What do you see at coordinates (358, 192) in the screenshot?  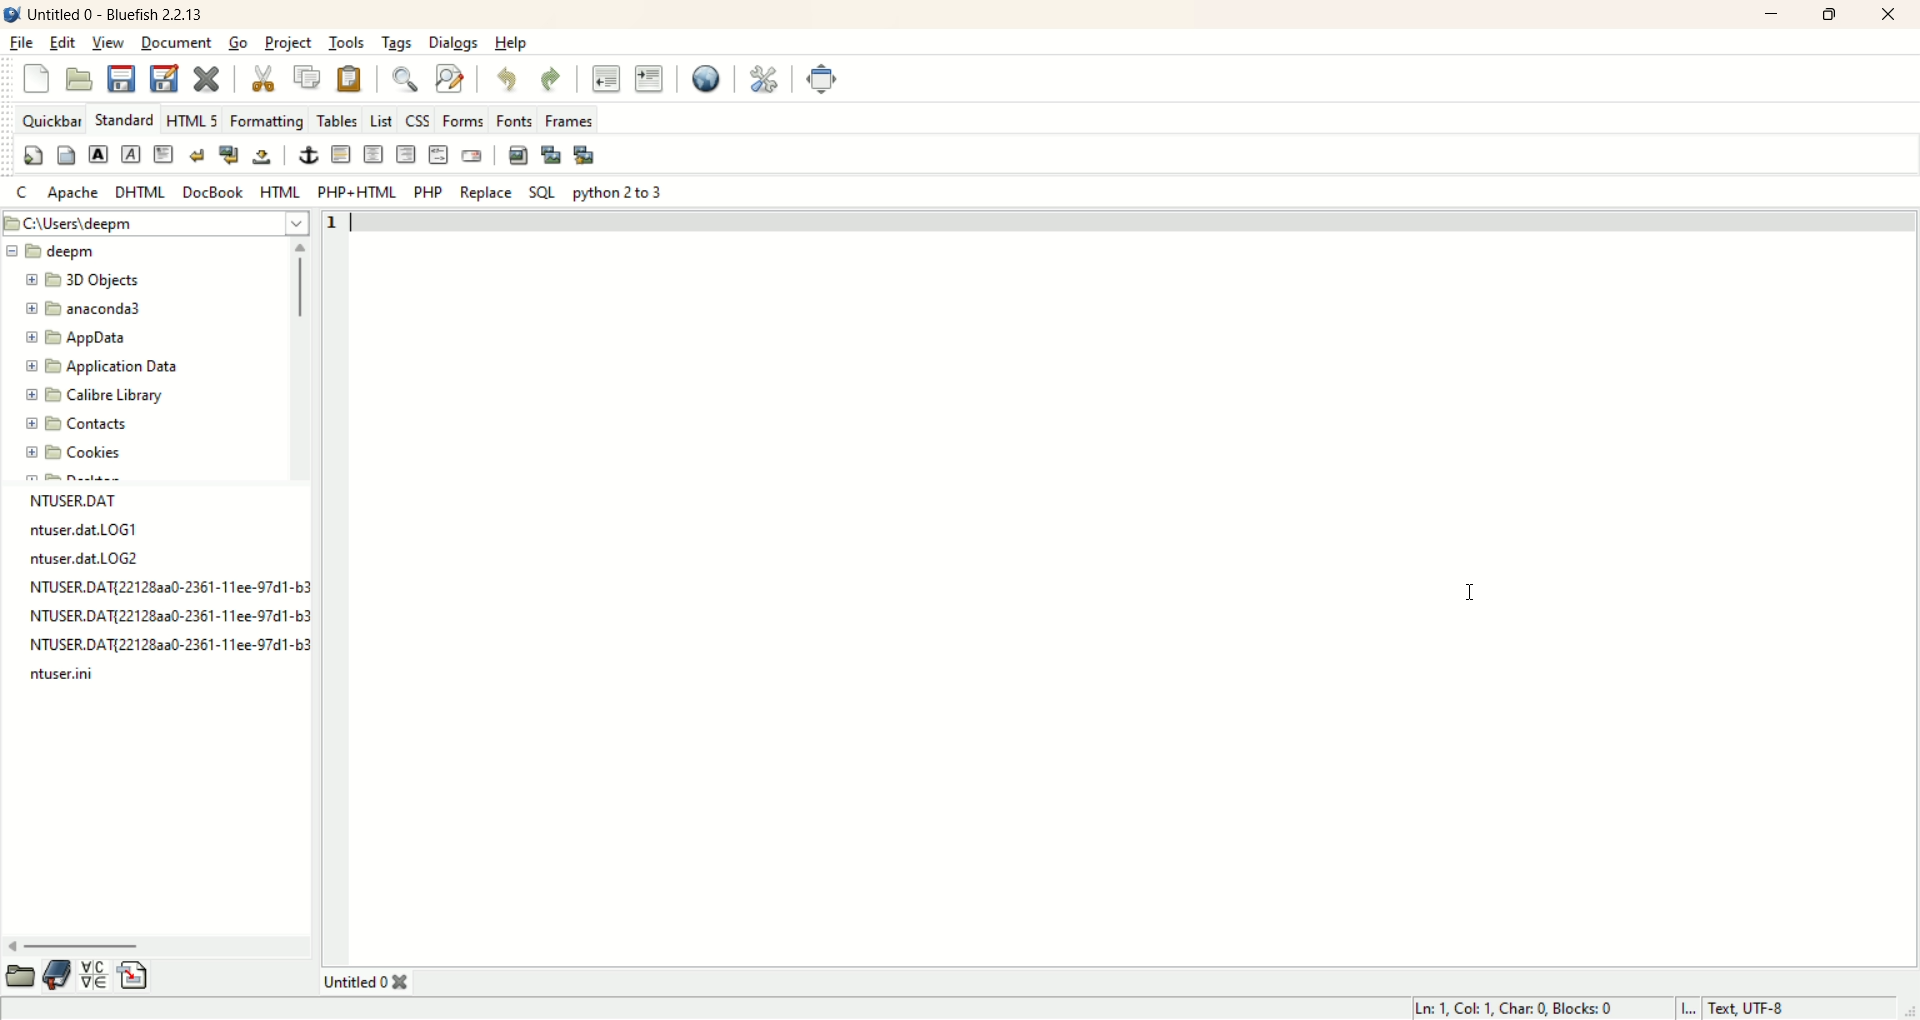 I see `PHP+HTML` at bounding box center [358, 192].